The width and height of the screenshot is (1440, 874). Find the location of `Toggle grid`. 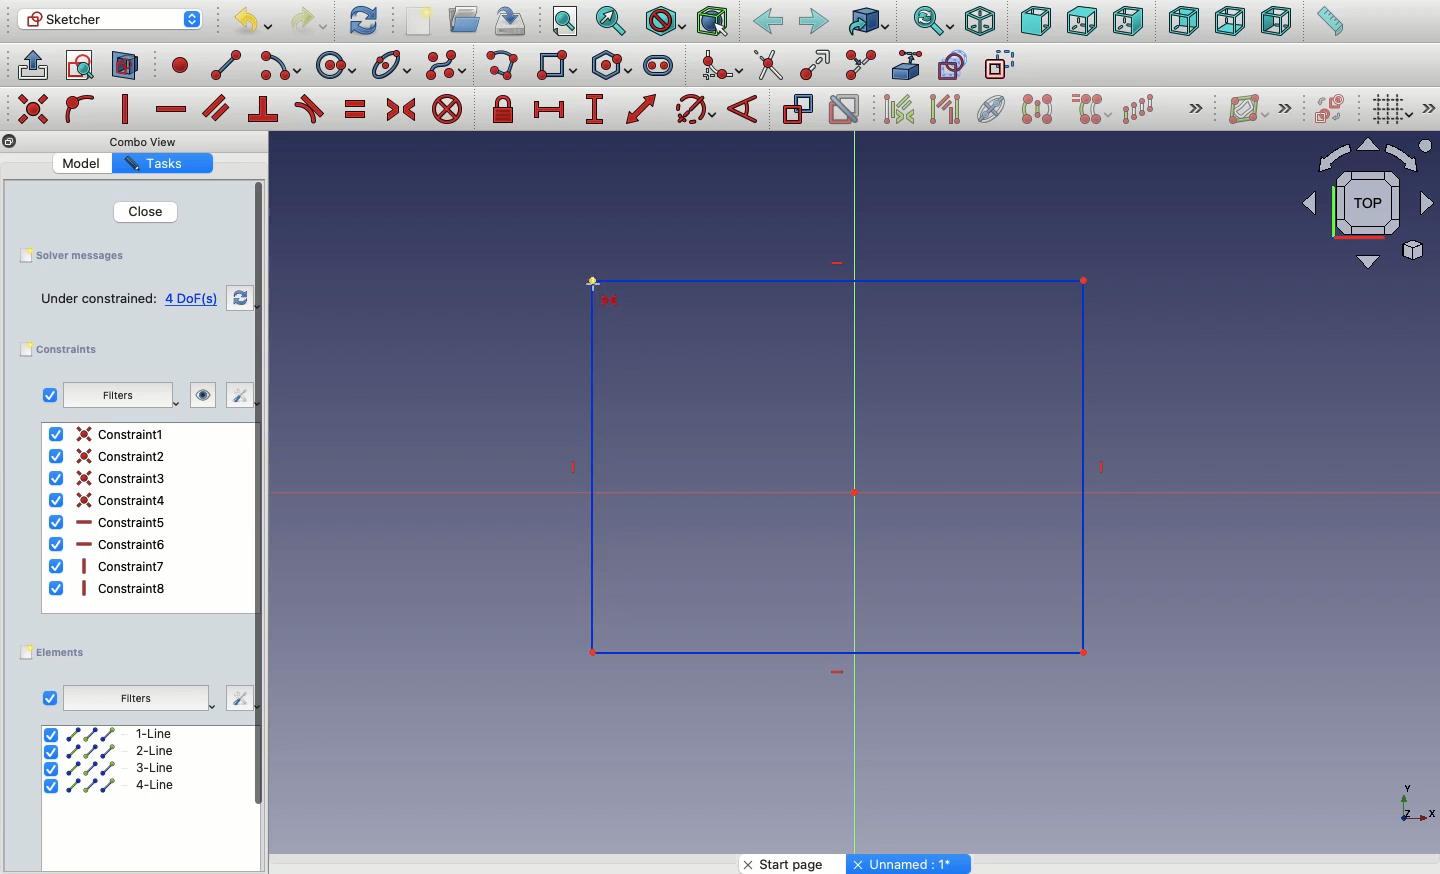

Toggle grid is located at coordinates (1390, 108).